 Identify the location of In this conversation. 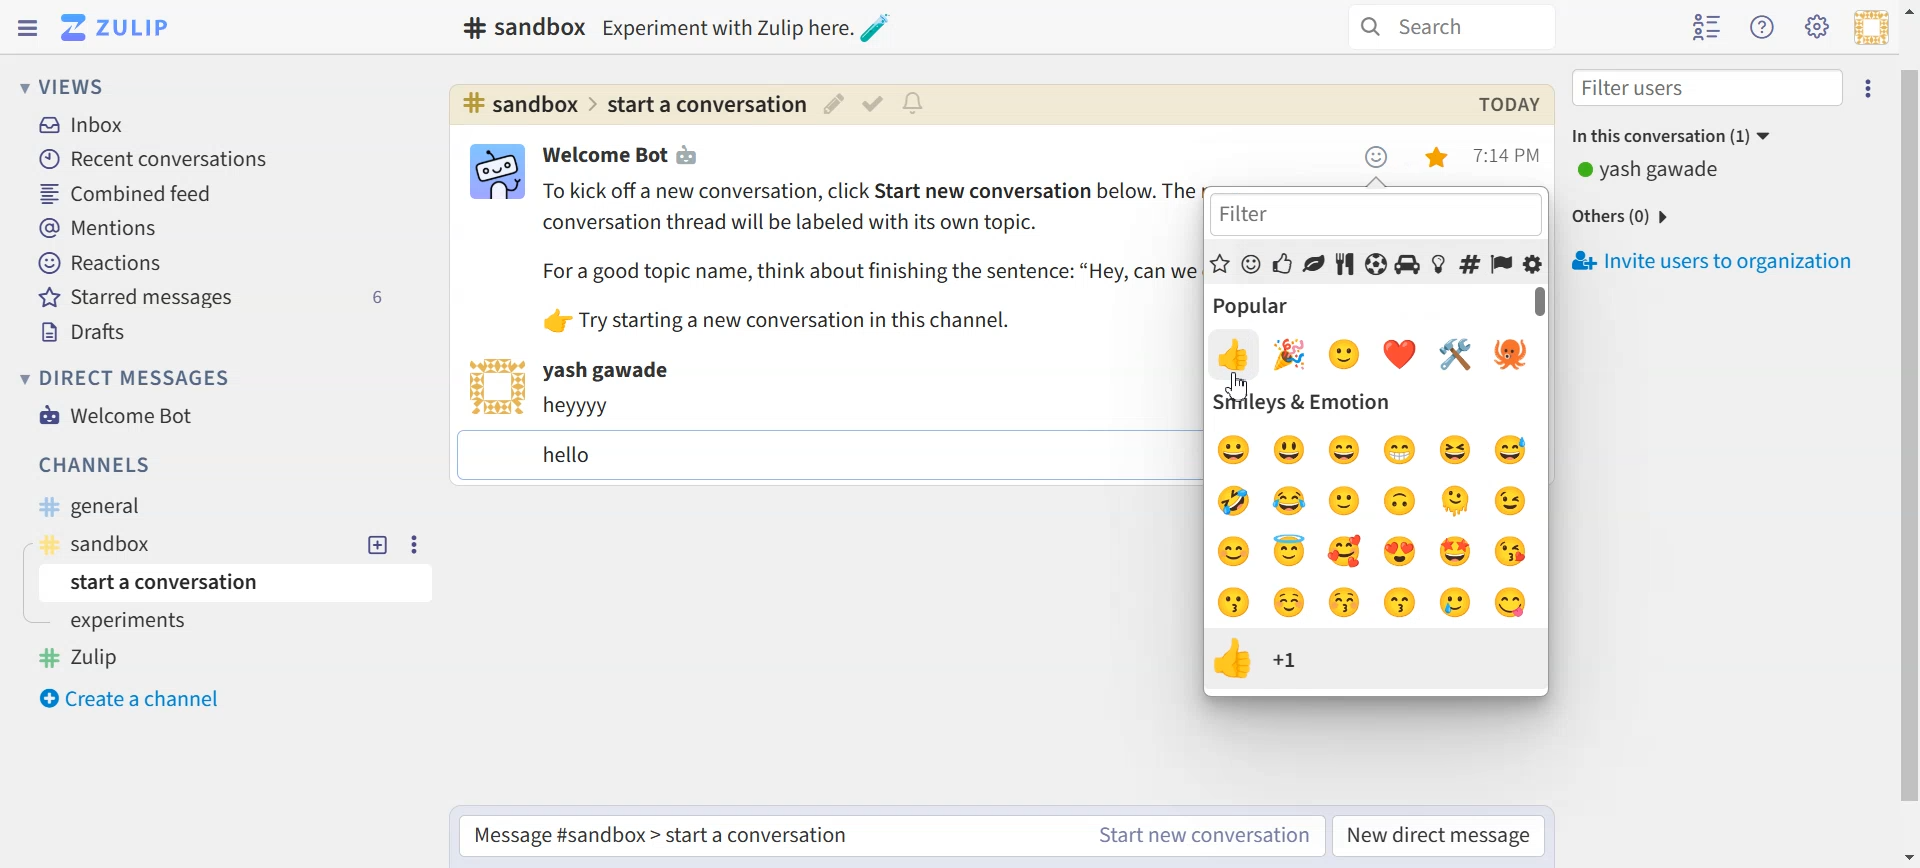
(1724, 134).